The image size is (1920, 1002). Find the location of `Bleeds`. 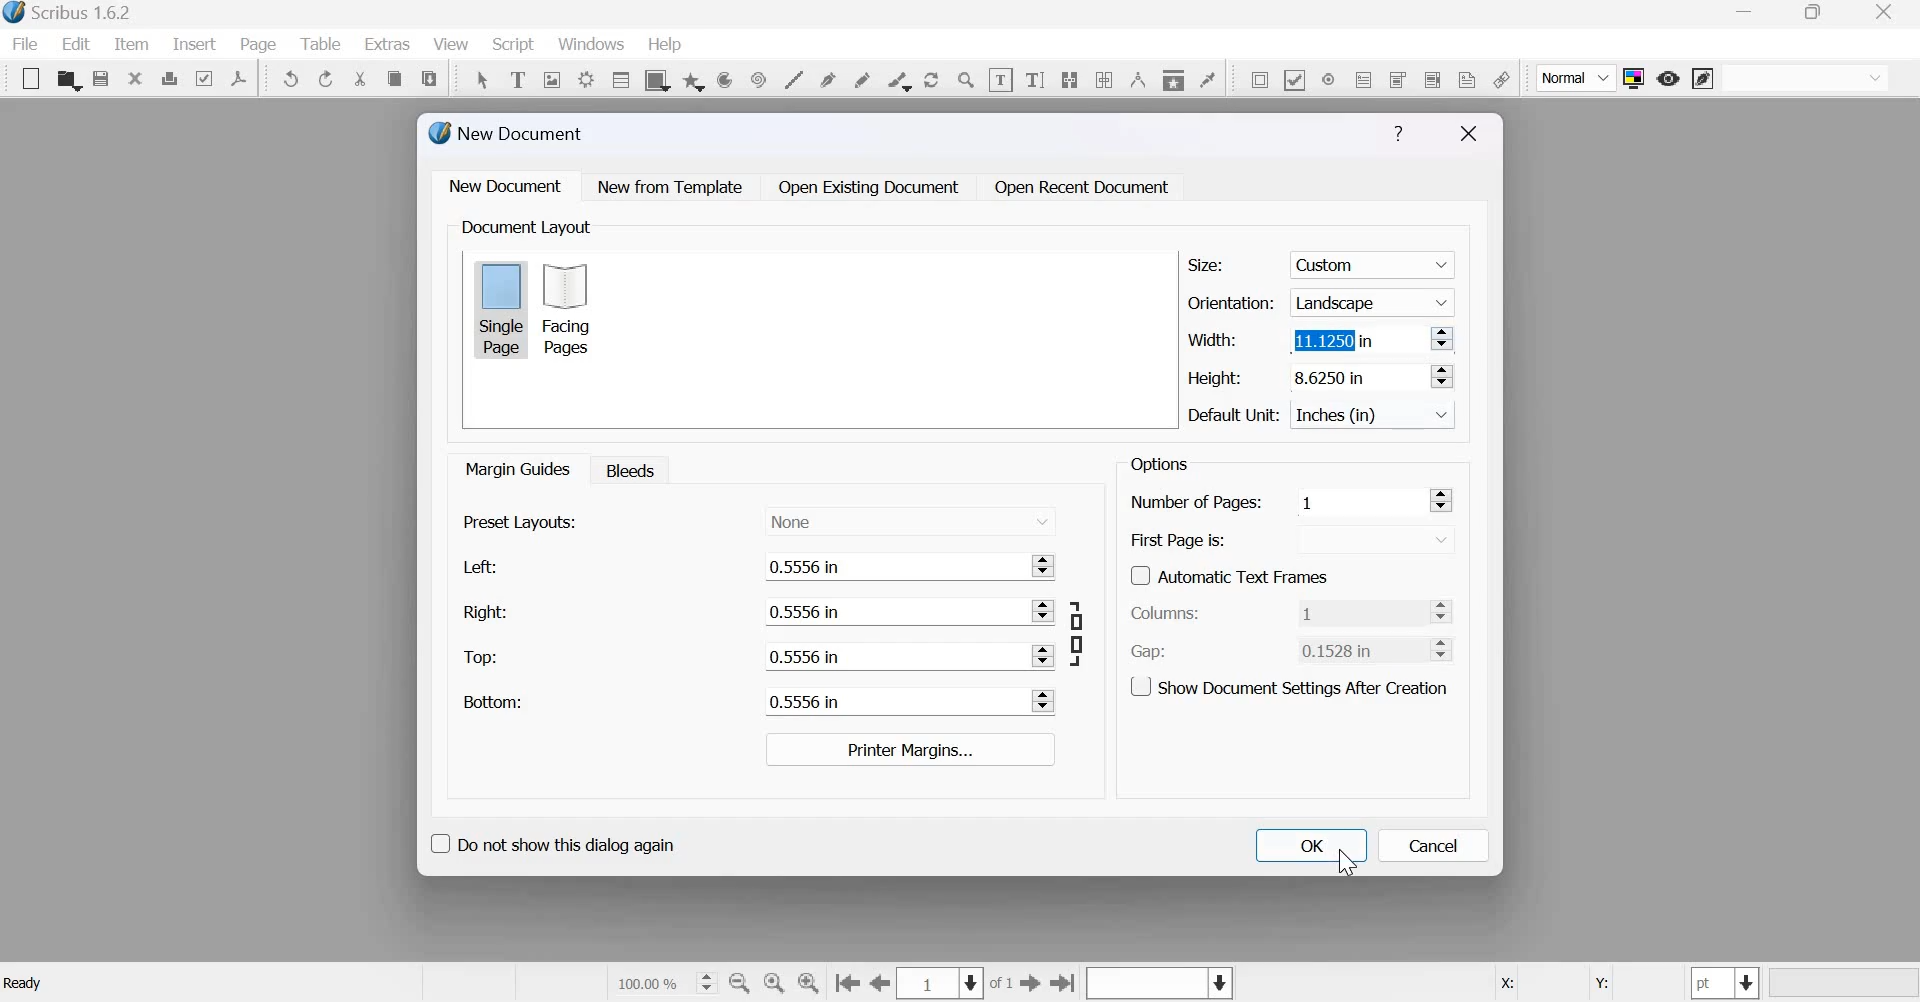

Bleeds is located at coordinates (625, 469).